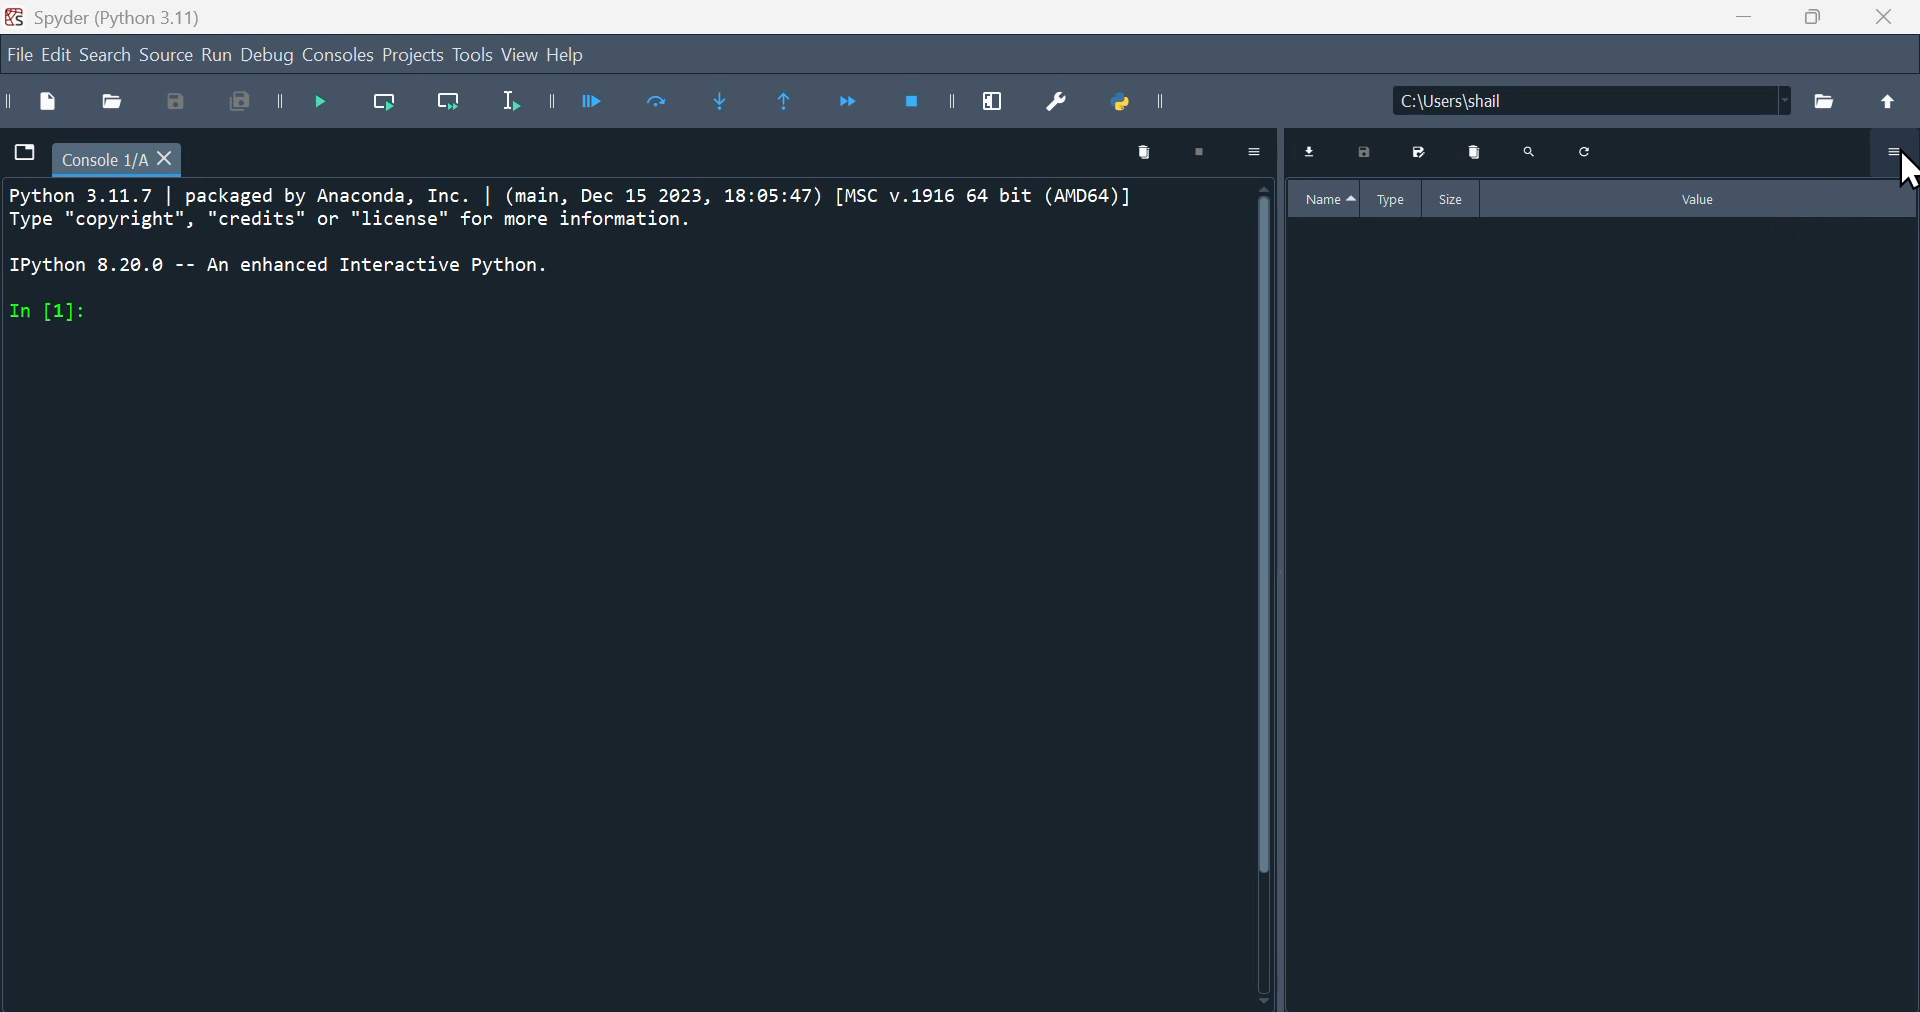 This screenshot has width=1920, height=1012. Describe the element at coordinates (925, 105) in the screenshot. I see `Stop debugging` at that location.